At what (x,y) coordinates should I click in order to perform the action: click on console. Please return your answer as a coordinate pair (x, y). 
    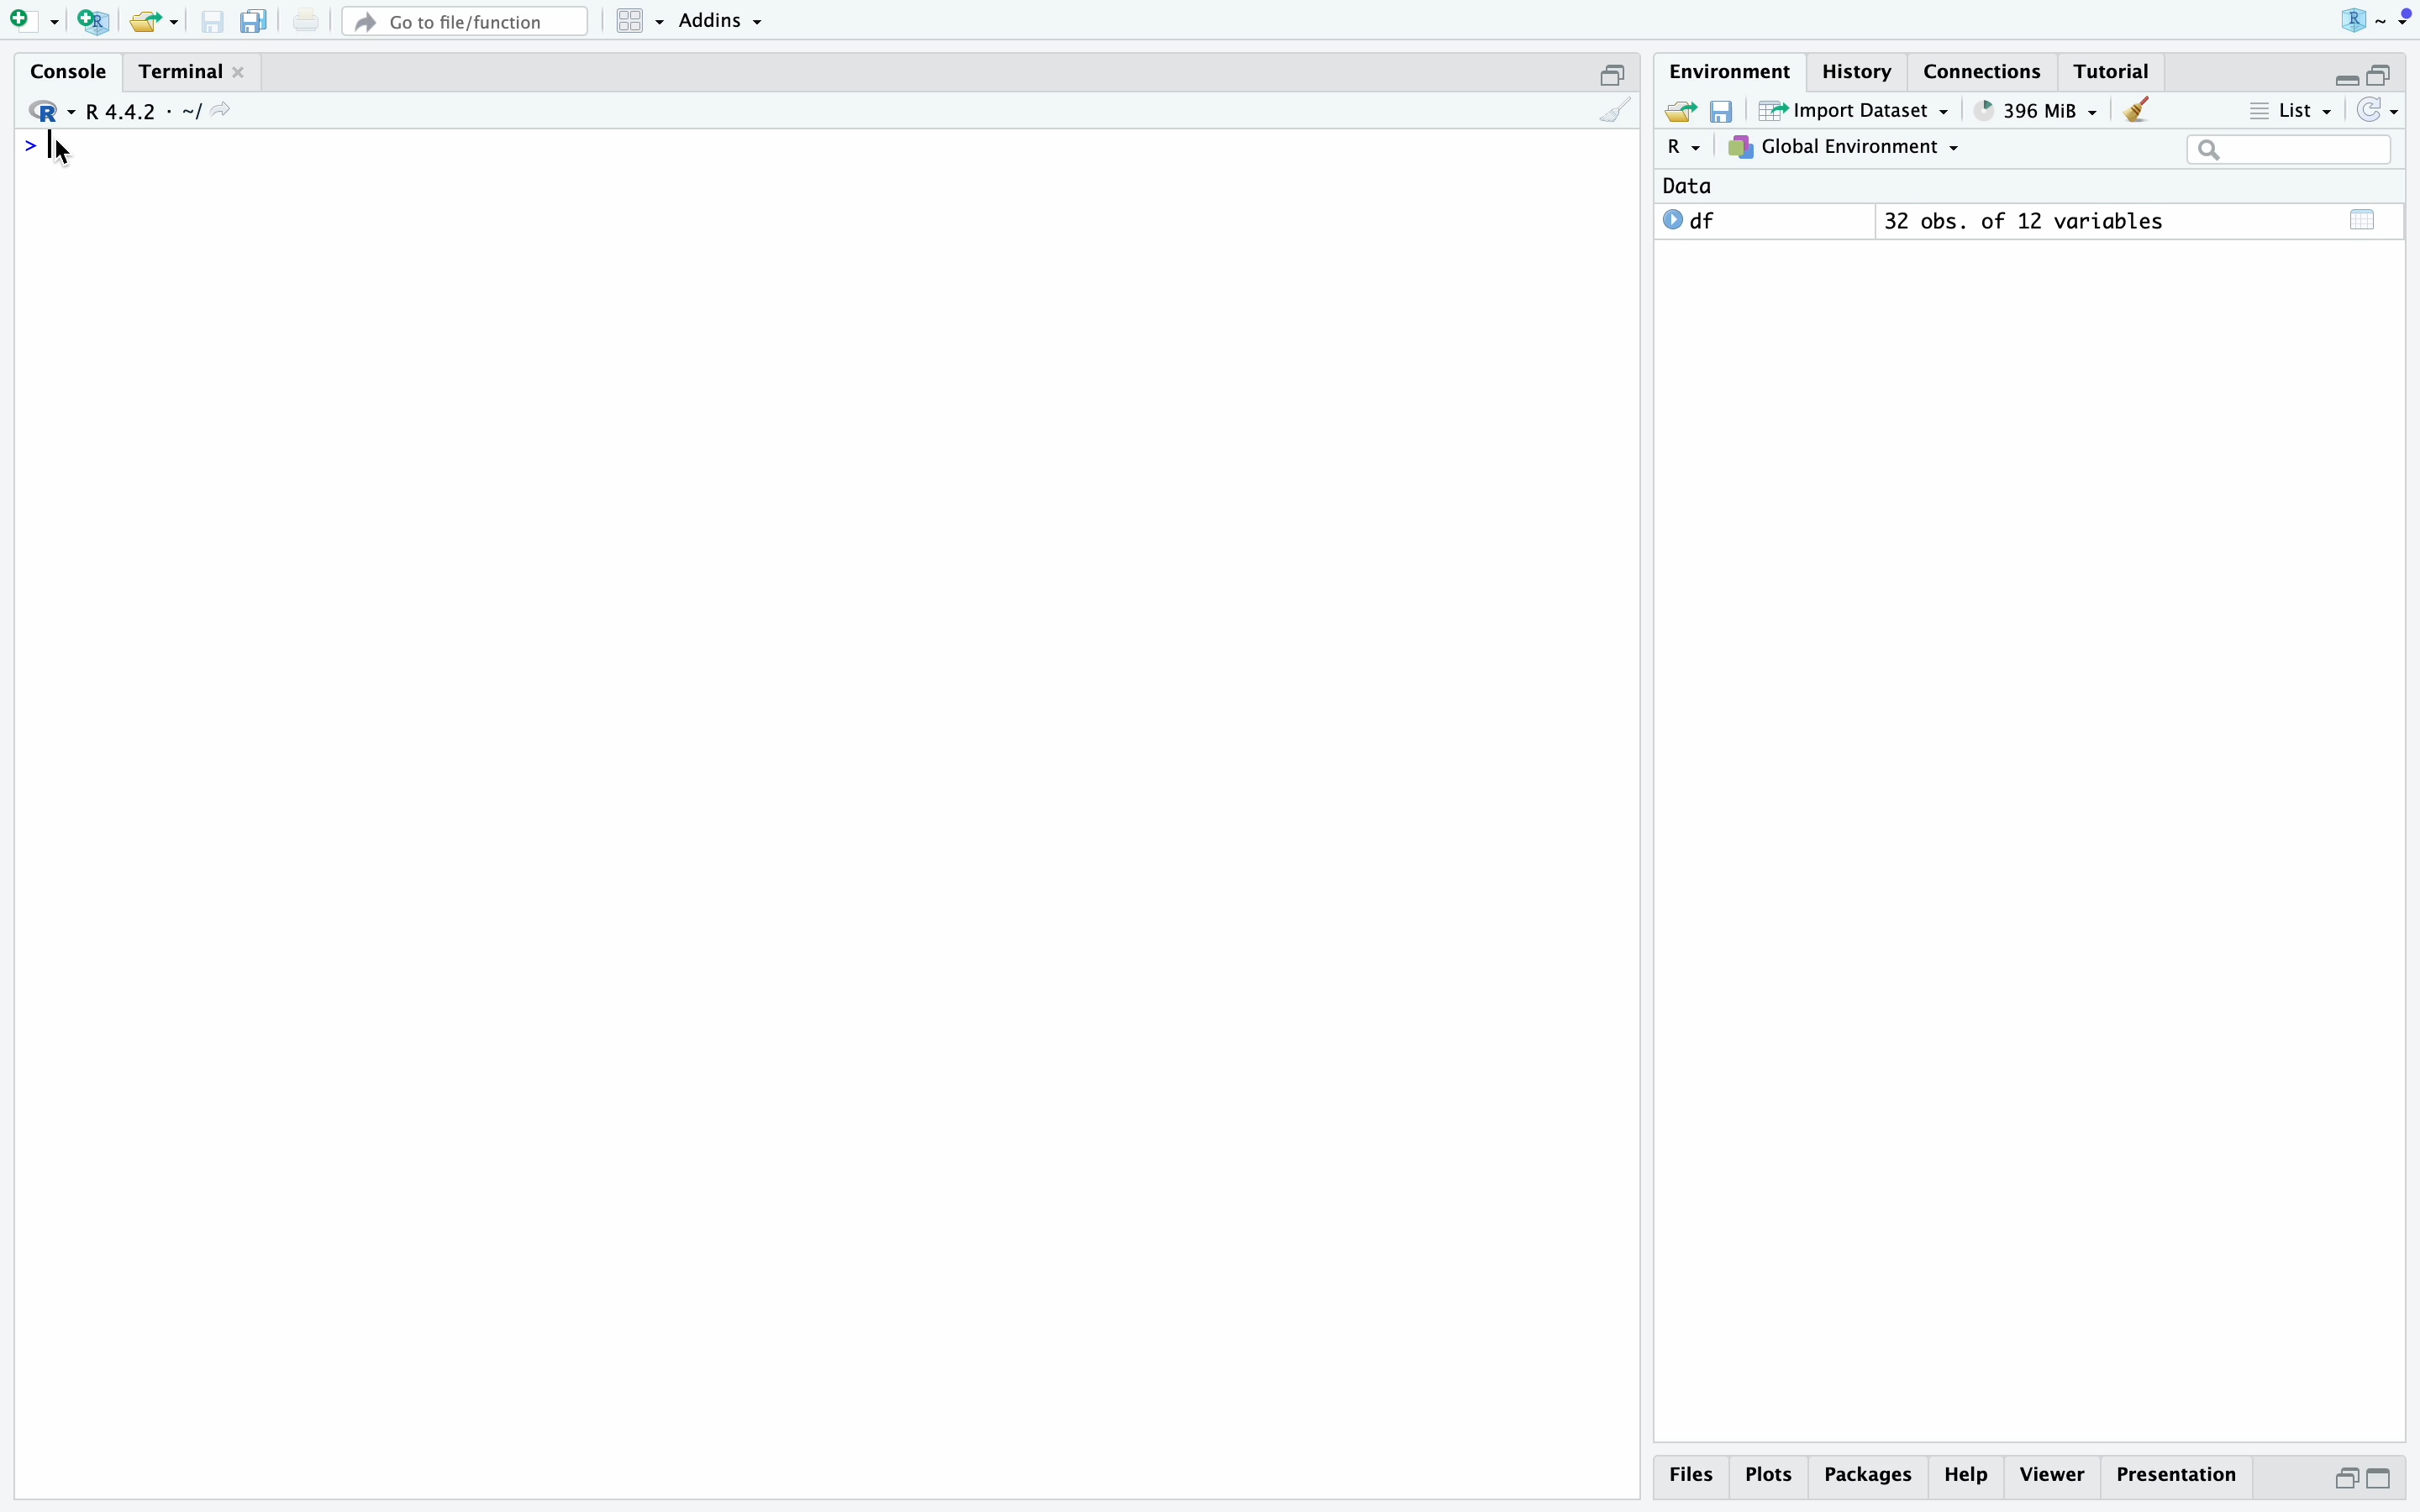
    Looking at the image, I should click on (73, 70).